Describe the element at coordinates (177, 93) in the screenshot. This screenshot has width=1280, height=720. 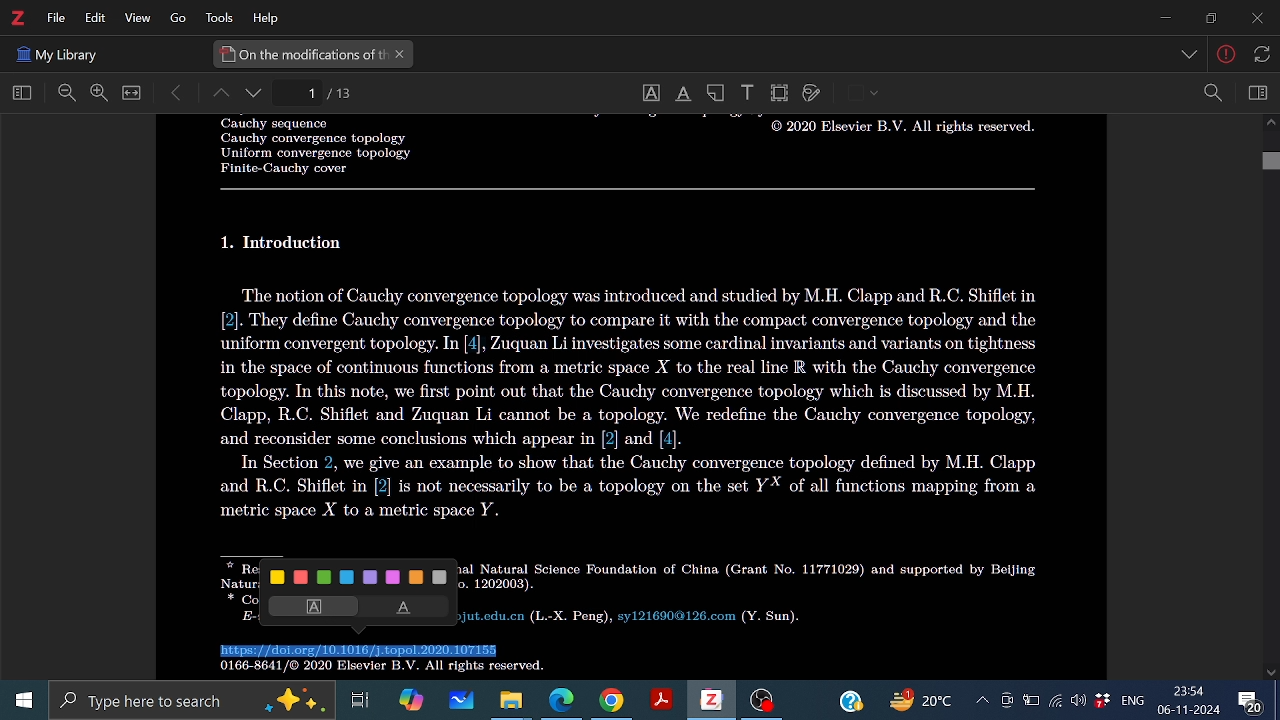
I see `Move back` at that location.